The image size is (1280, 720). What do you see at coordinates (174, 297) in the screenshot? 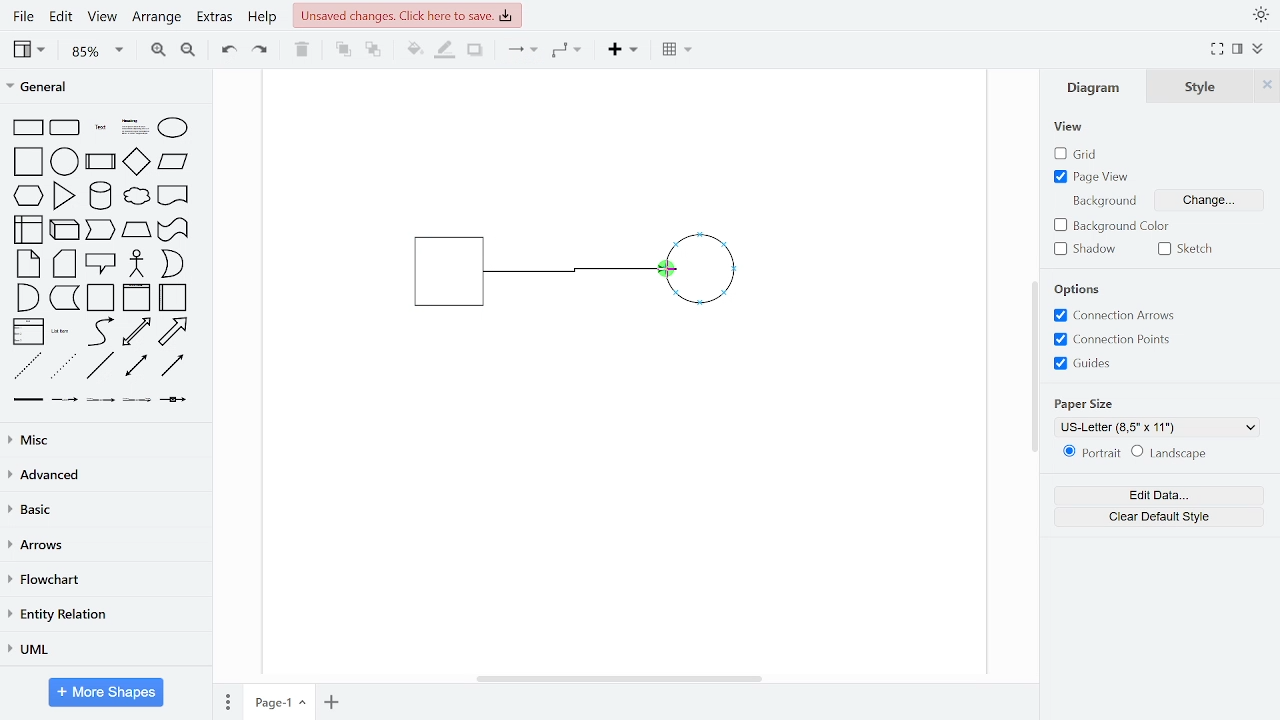
I see `horizontal container` at bounding box center [174, 297].